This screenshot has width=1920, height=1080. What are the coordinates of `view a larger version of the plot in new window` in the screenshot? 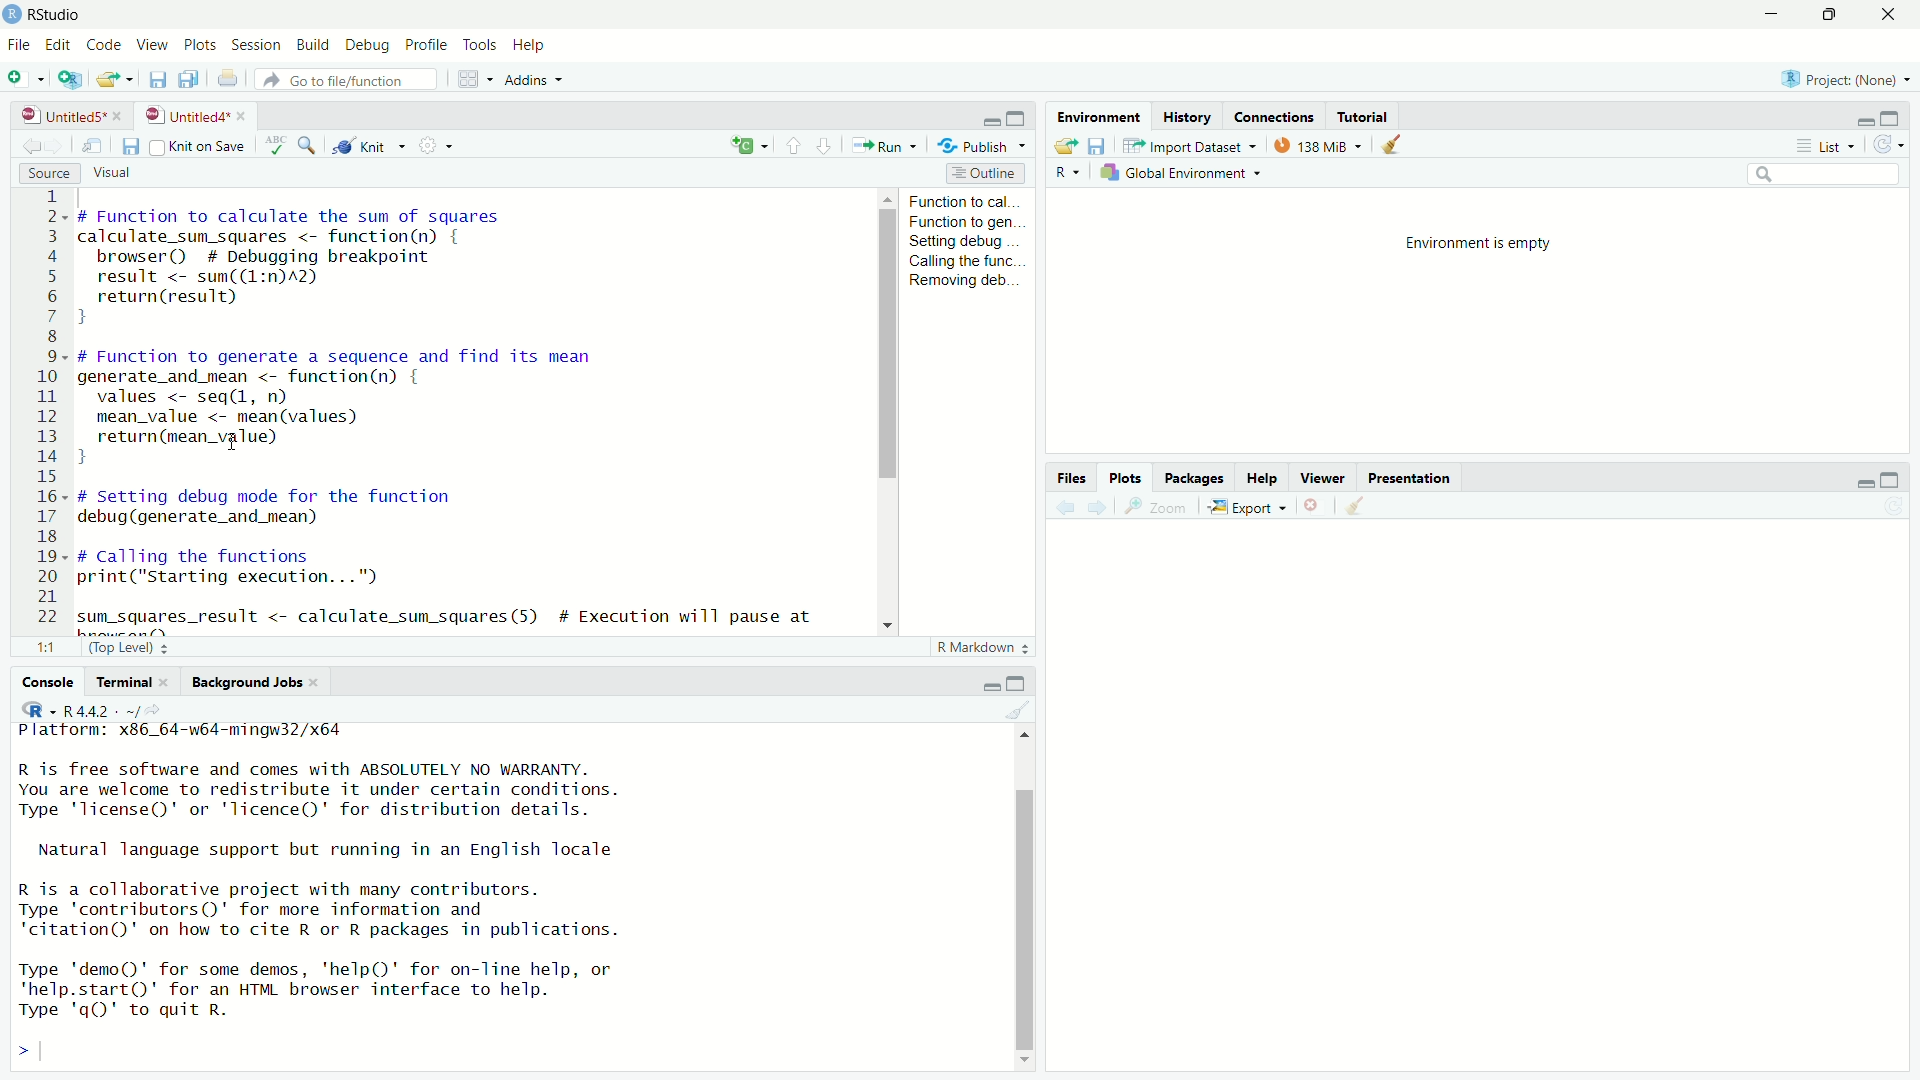 It's located at (1162, 507).